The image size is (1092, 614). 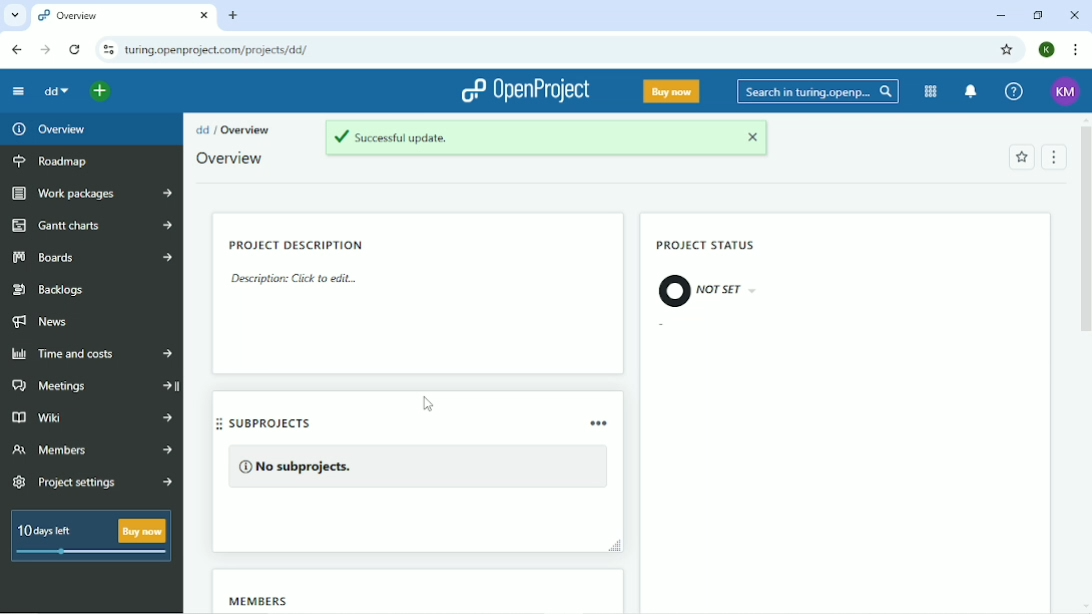 I want to click on New tab, so click(x=236, y=17).